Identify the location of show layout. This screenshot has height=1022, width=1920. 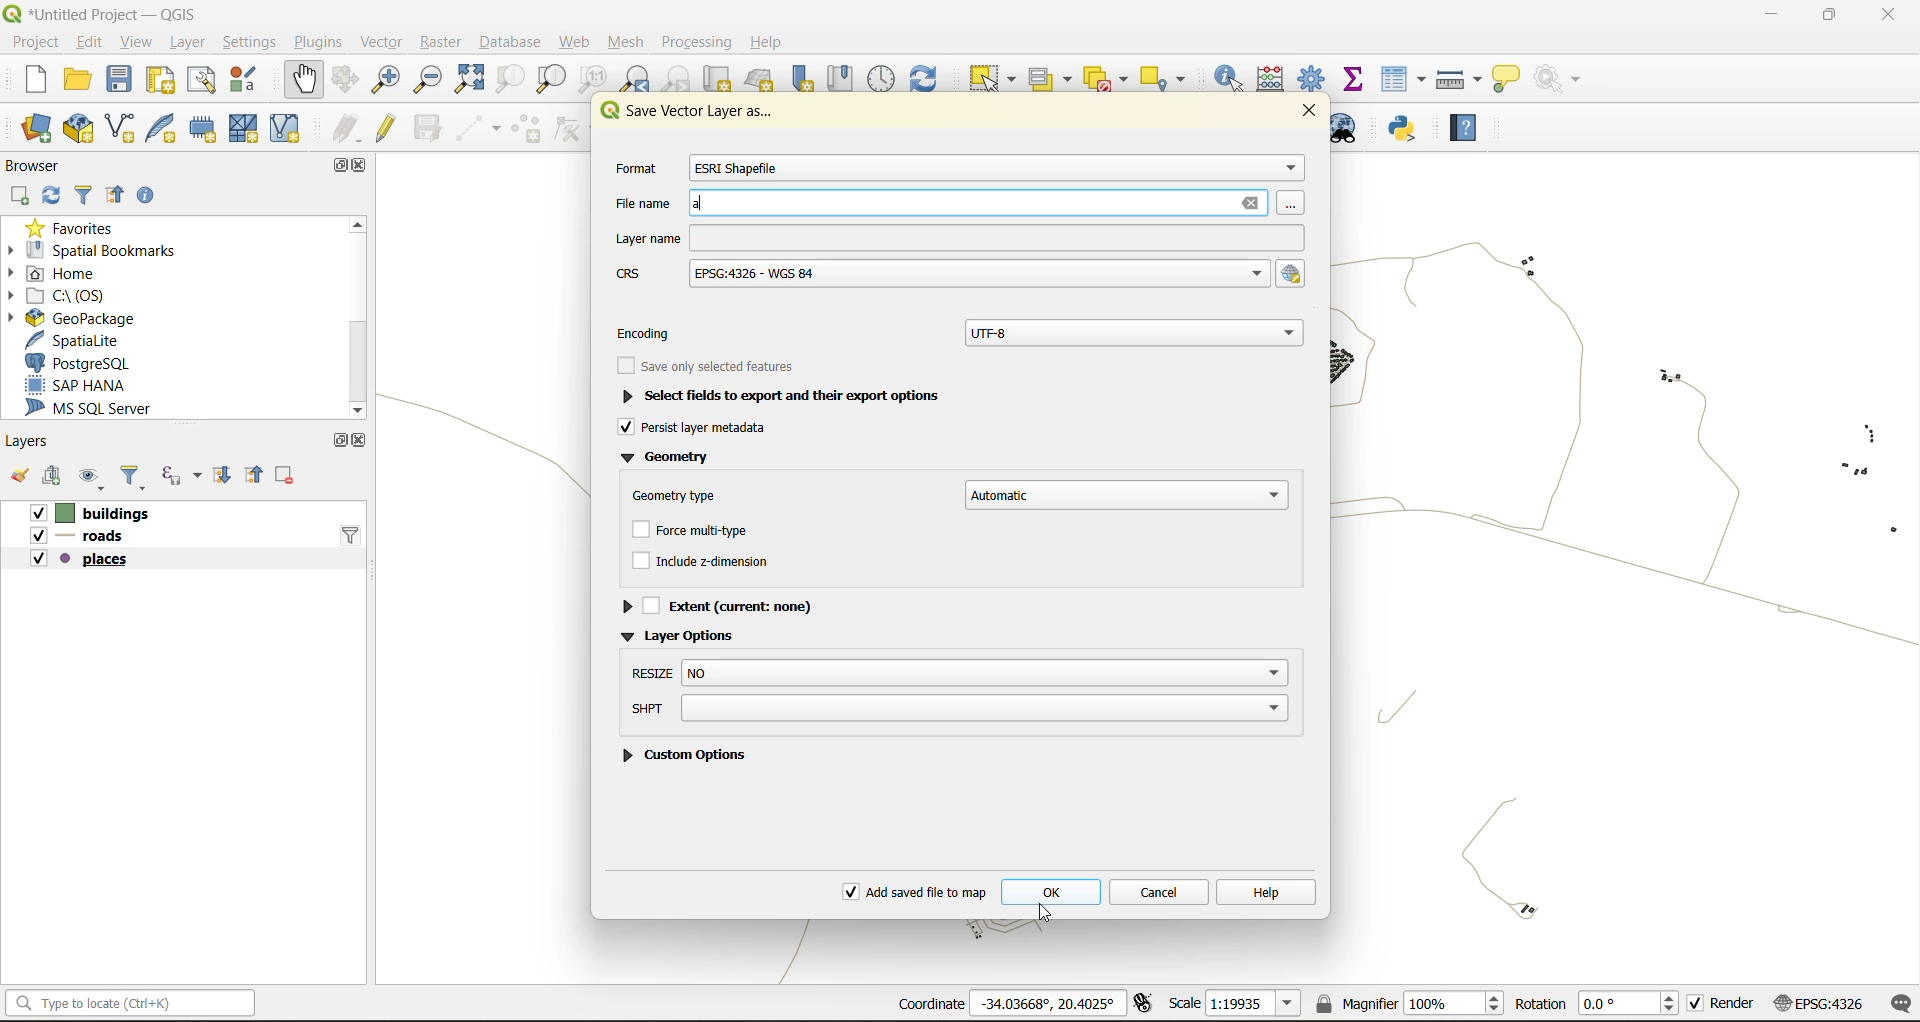
(205, 83).